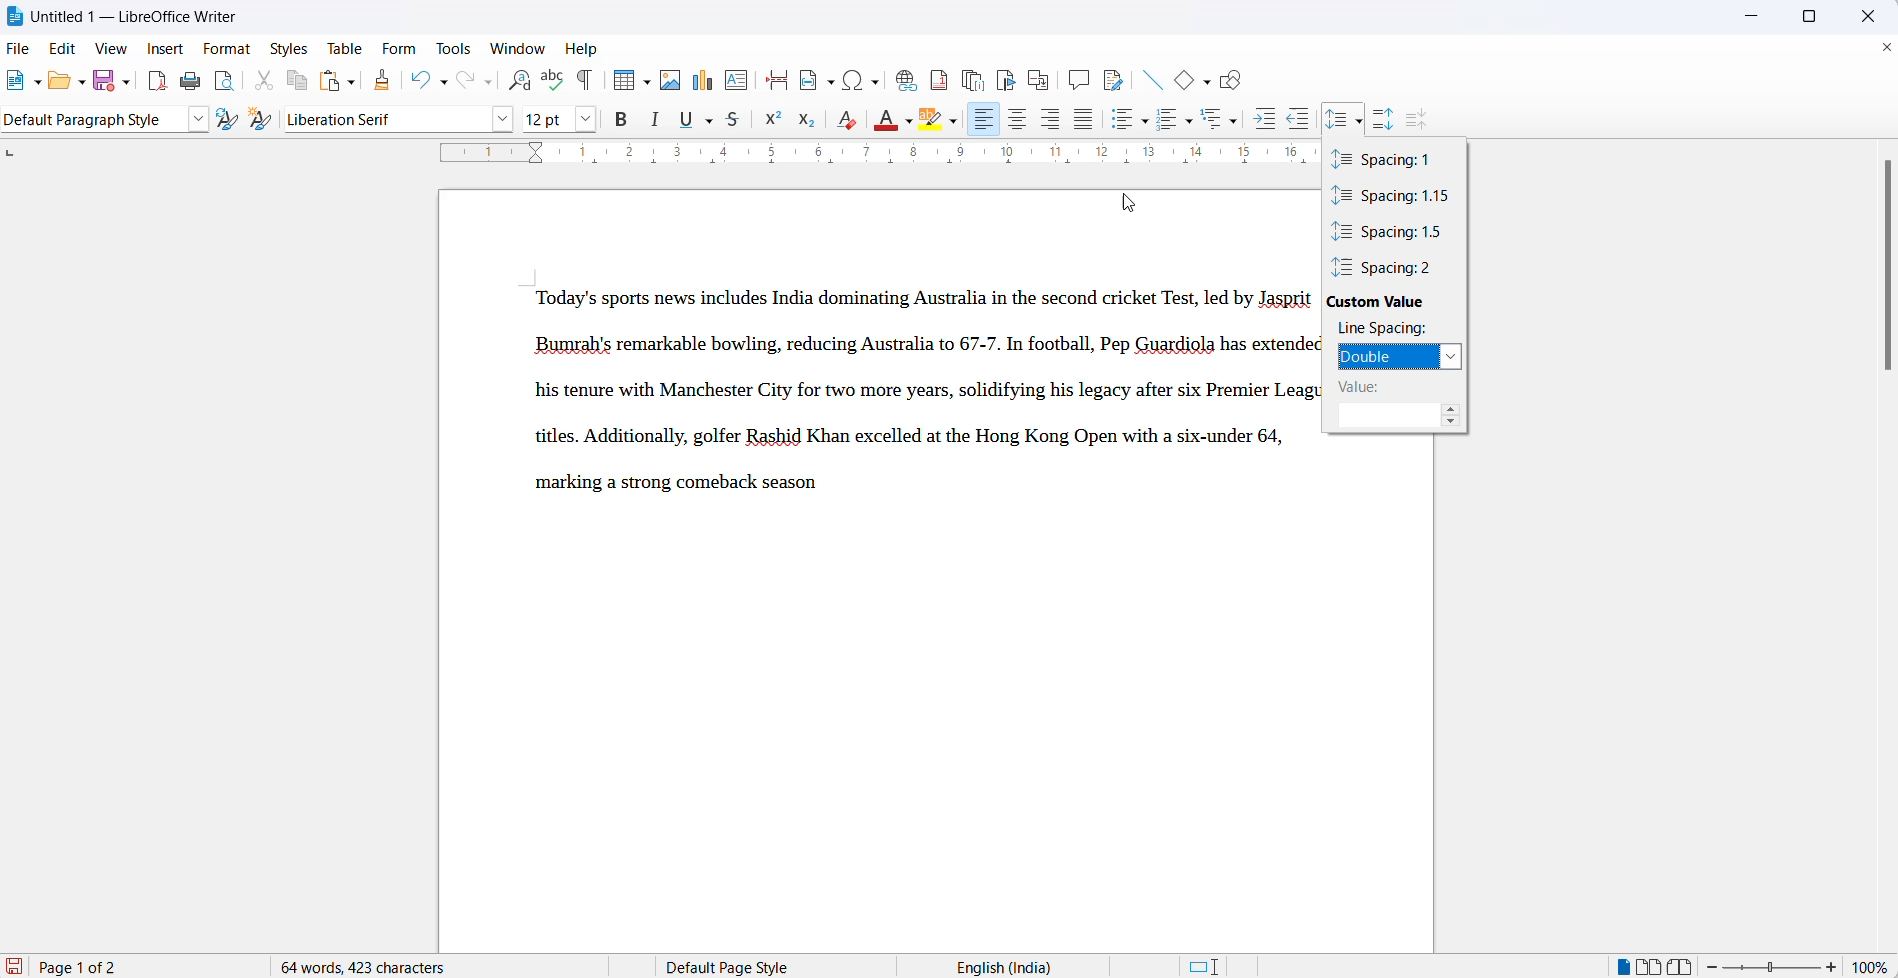 This screenshot has height=978, width=1898. What do you see at coordinates (1880, 273) in the screenshot?
I see `vertical scrollbar` at bounding box center [1880, 273].